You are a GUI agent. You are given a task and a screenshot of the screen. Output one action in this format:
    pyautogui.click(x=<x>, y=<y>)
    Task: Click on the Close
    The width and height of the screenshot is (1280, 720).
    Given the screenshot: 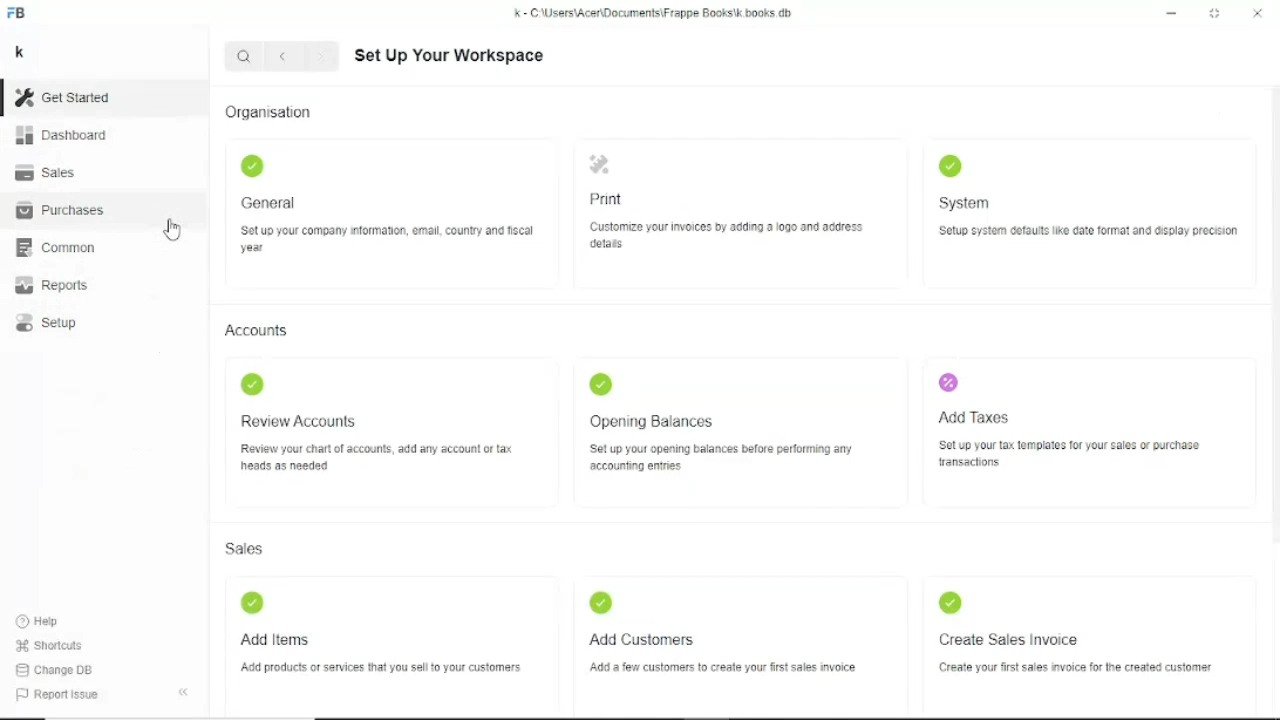 What is the action you would take?
    pyautogui.click(x=1257, y=13)
    